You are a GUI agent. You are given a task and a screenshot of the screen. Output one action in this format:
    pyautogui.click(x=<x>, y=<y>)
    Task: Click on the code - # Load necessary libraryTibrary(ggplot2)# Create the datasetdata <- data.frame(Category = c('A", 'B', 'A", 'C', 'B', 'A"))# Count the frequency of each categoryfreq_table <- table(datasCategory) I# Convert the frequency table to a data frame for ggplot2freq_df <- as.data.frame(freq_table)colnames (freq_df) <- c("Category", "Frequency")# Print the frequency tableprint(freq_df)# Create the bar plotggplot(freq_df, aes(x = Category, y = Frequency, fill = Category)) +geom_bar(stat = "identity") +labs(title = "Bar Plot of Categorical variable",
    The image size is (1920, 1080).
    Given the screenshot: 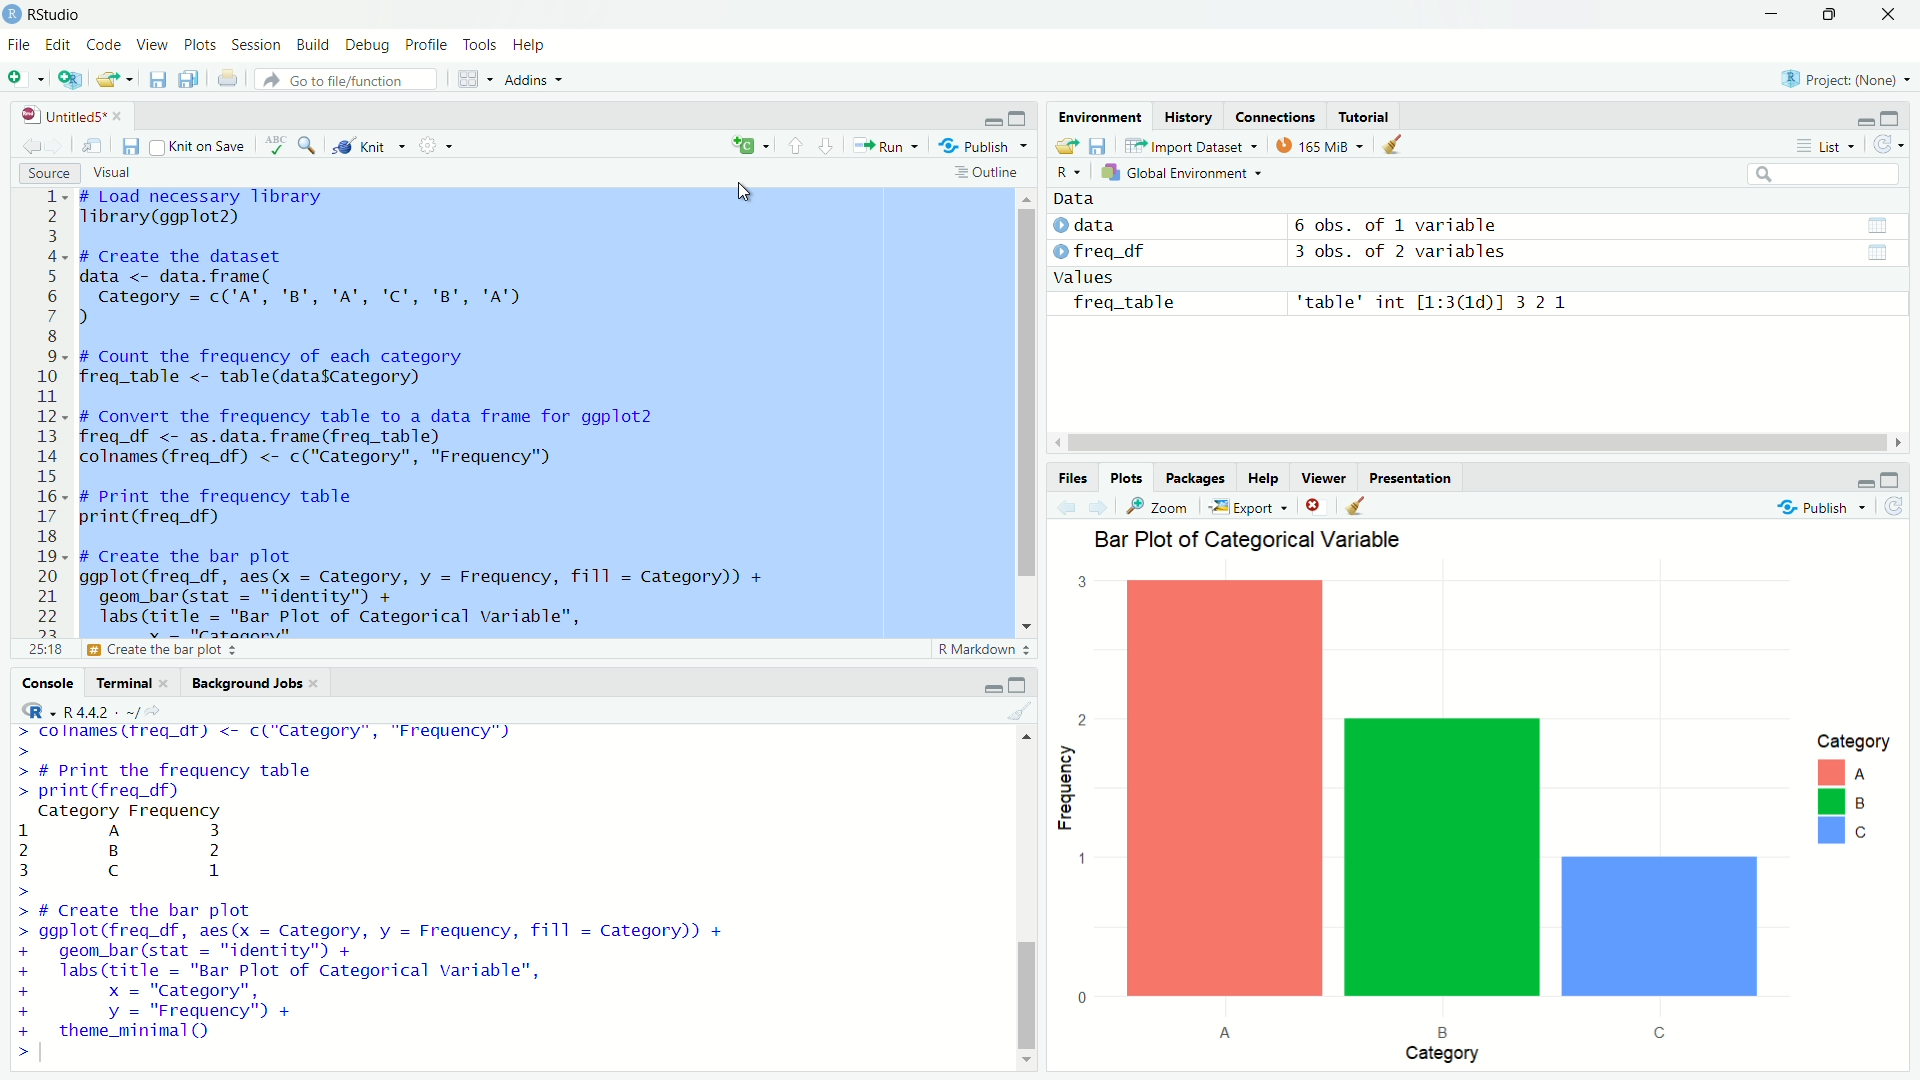 What is the action you would take?
    pyautogui.click(x=541, y=413)
    